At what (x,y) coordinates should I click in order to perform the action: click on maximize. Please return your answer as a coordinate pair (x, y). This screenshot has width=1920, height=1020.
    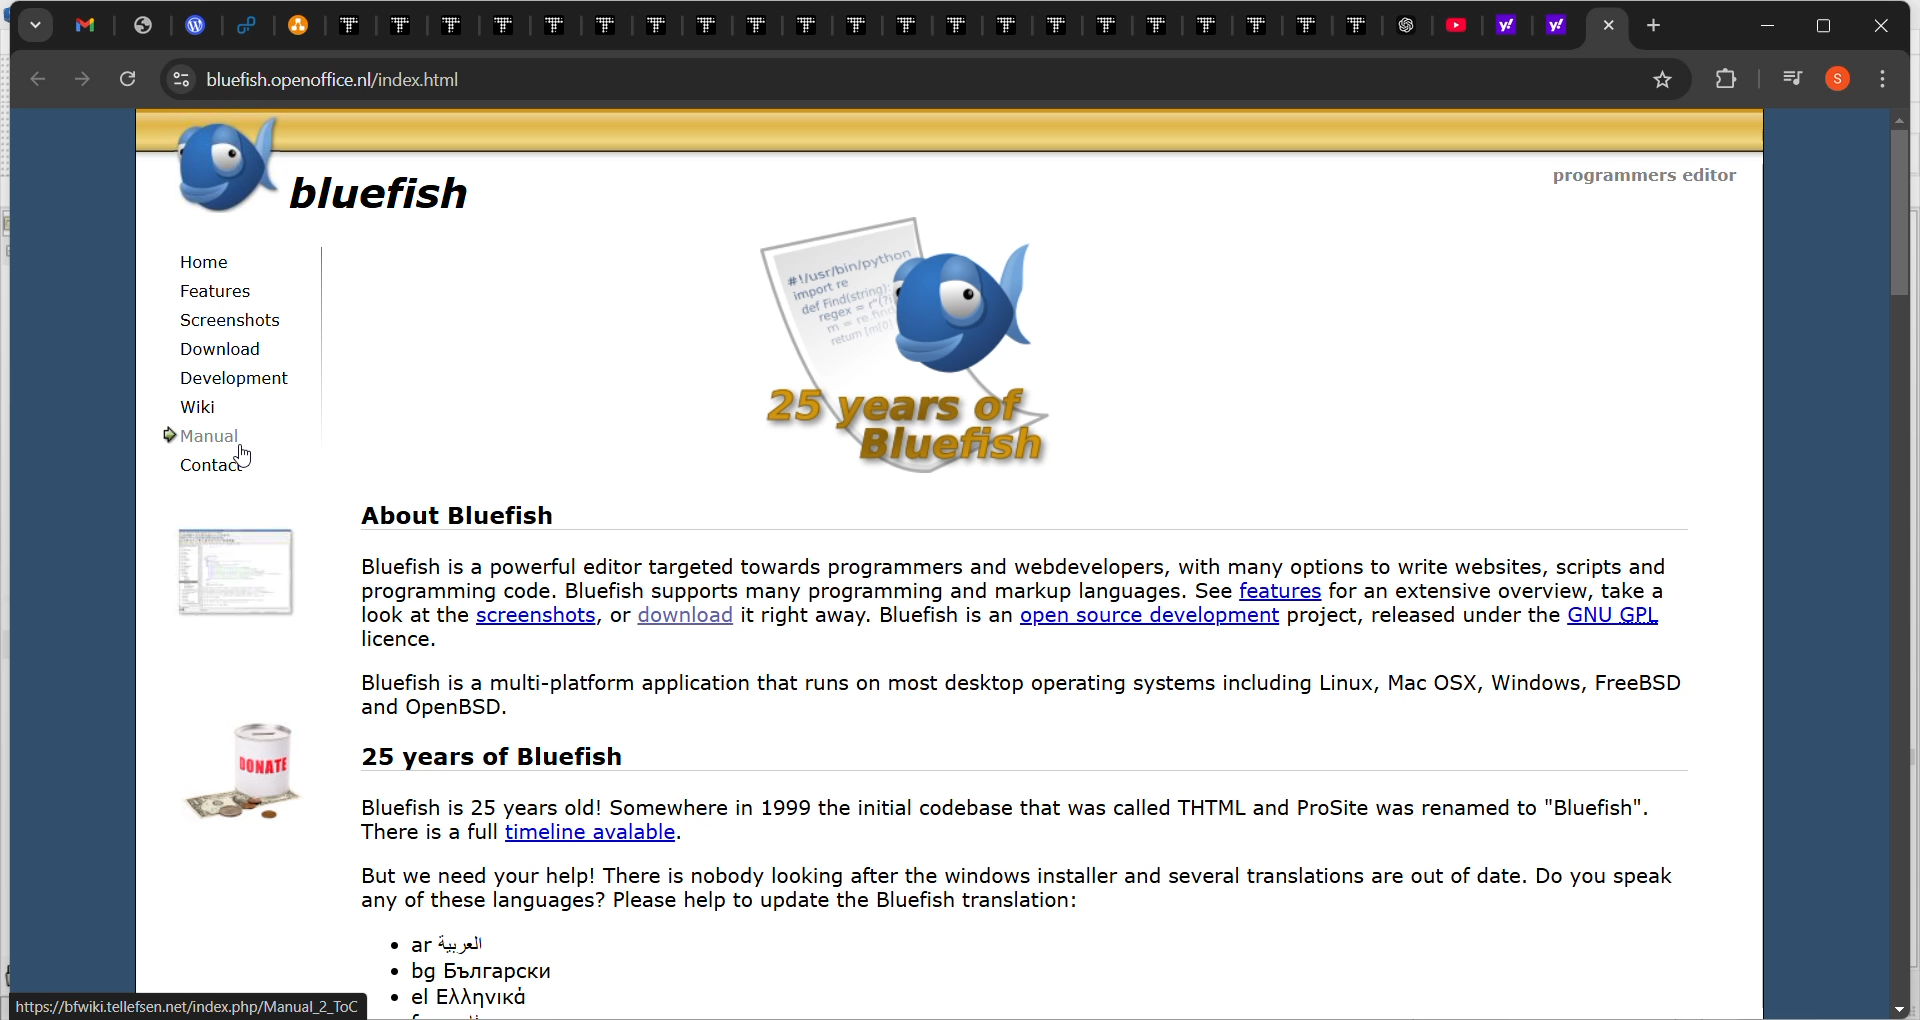
    Looking at the image, I should click on (1822, 31).